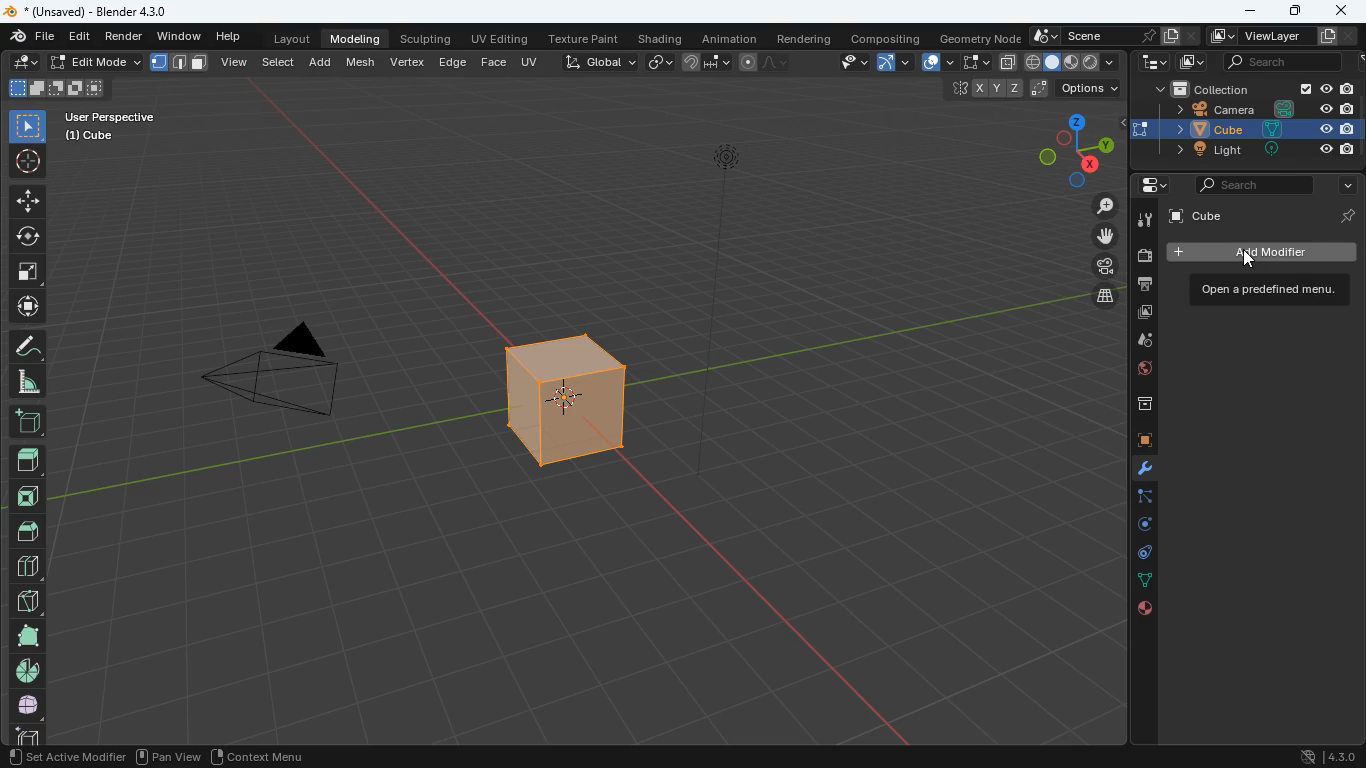 The height and width of the screenshot is (768, 1366). What do you see at coordinates (26, 272) in the screenshot?
I see `fullscreen` at bounding box center [26, 272].